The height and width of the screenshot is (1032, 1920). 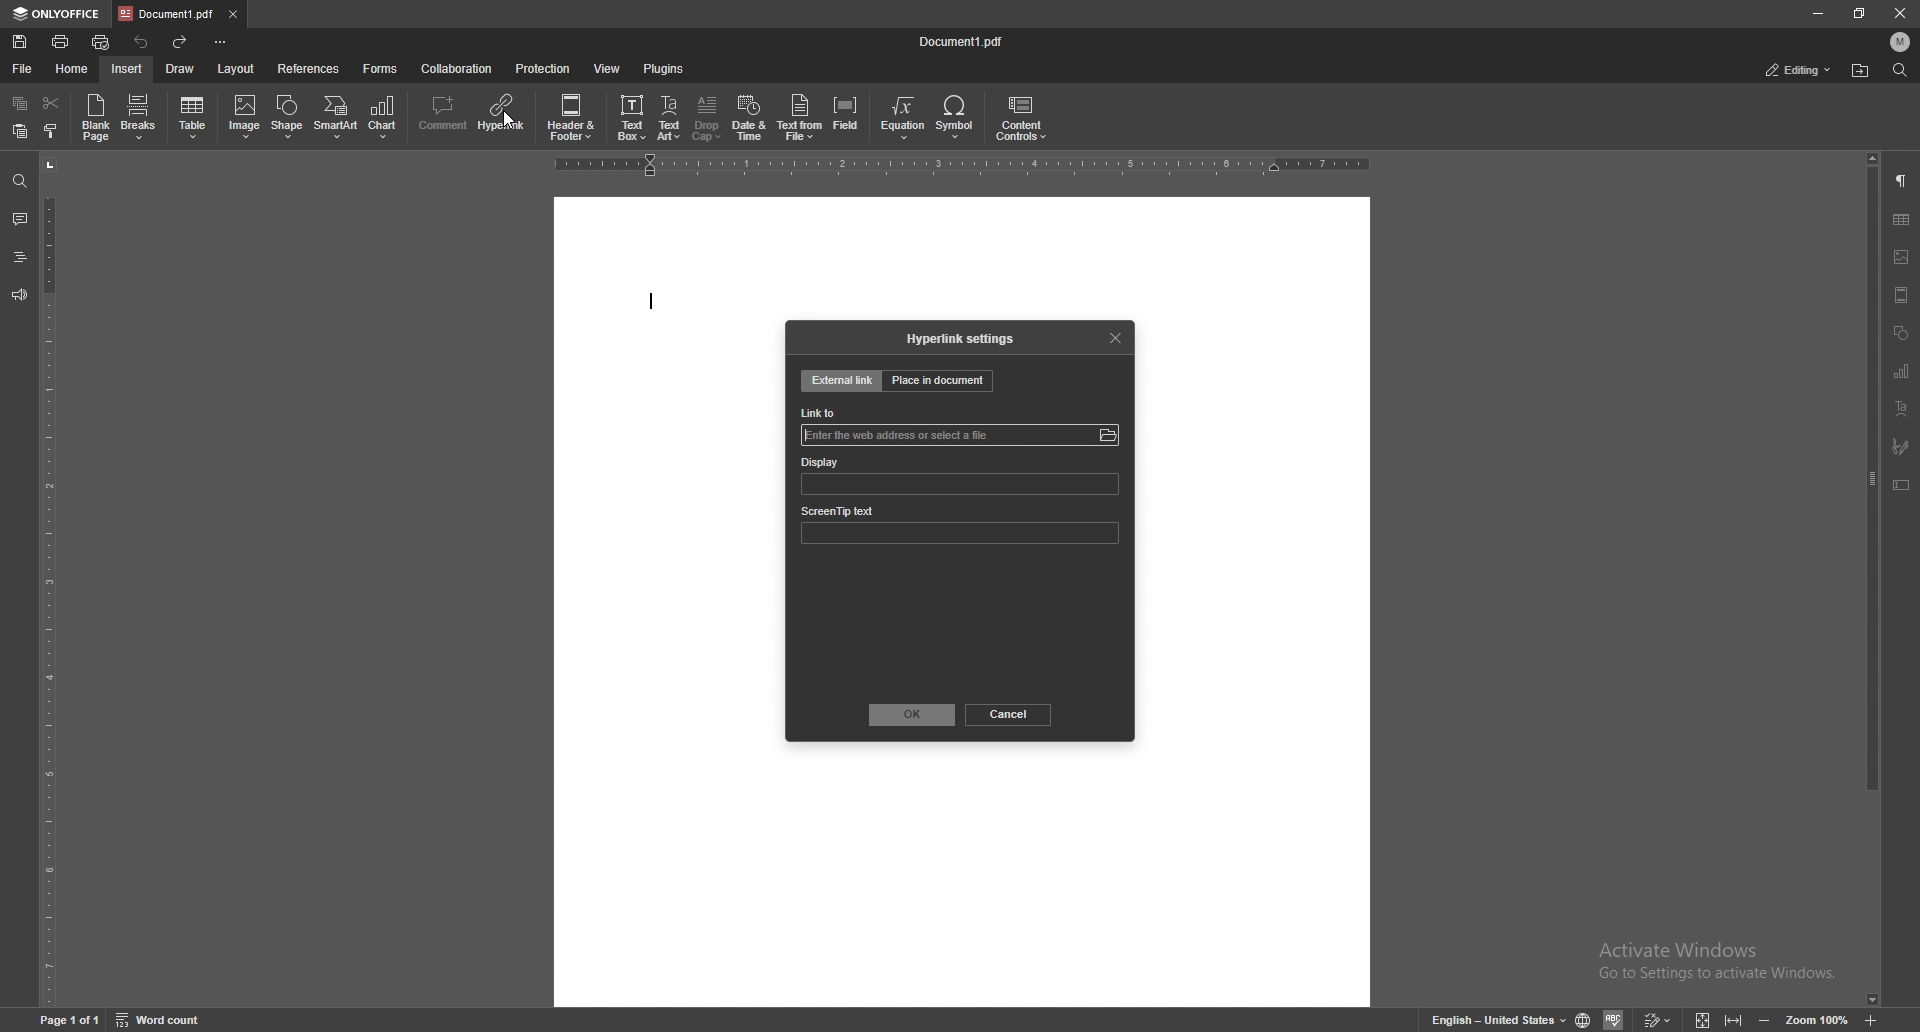 I want to click on find, so click(x=1900, y=70).